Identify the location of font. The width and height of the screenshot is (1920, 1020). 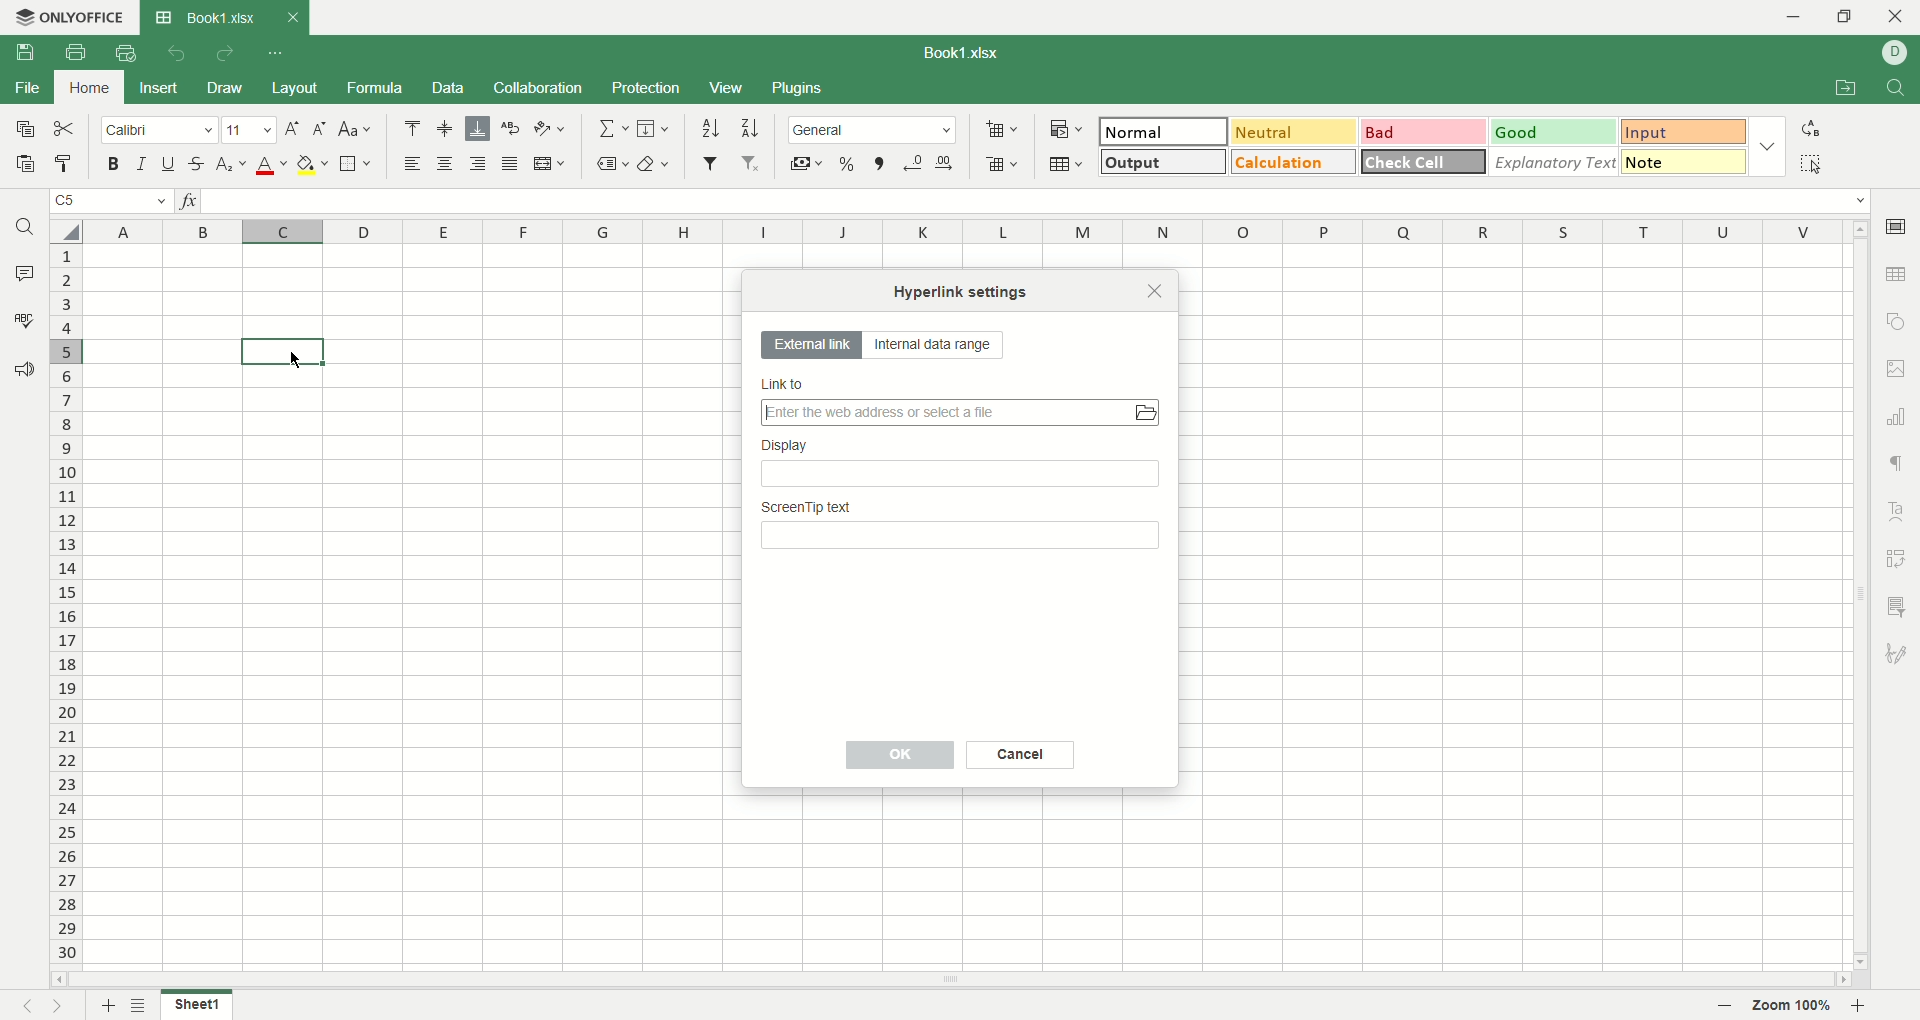
(159, 132).